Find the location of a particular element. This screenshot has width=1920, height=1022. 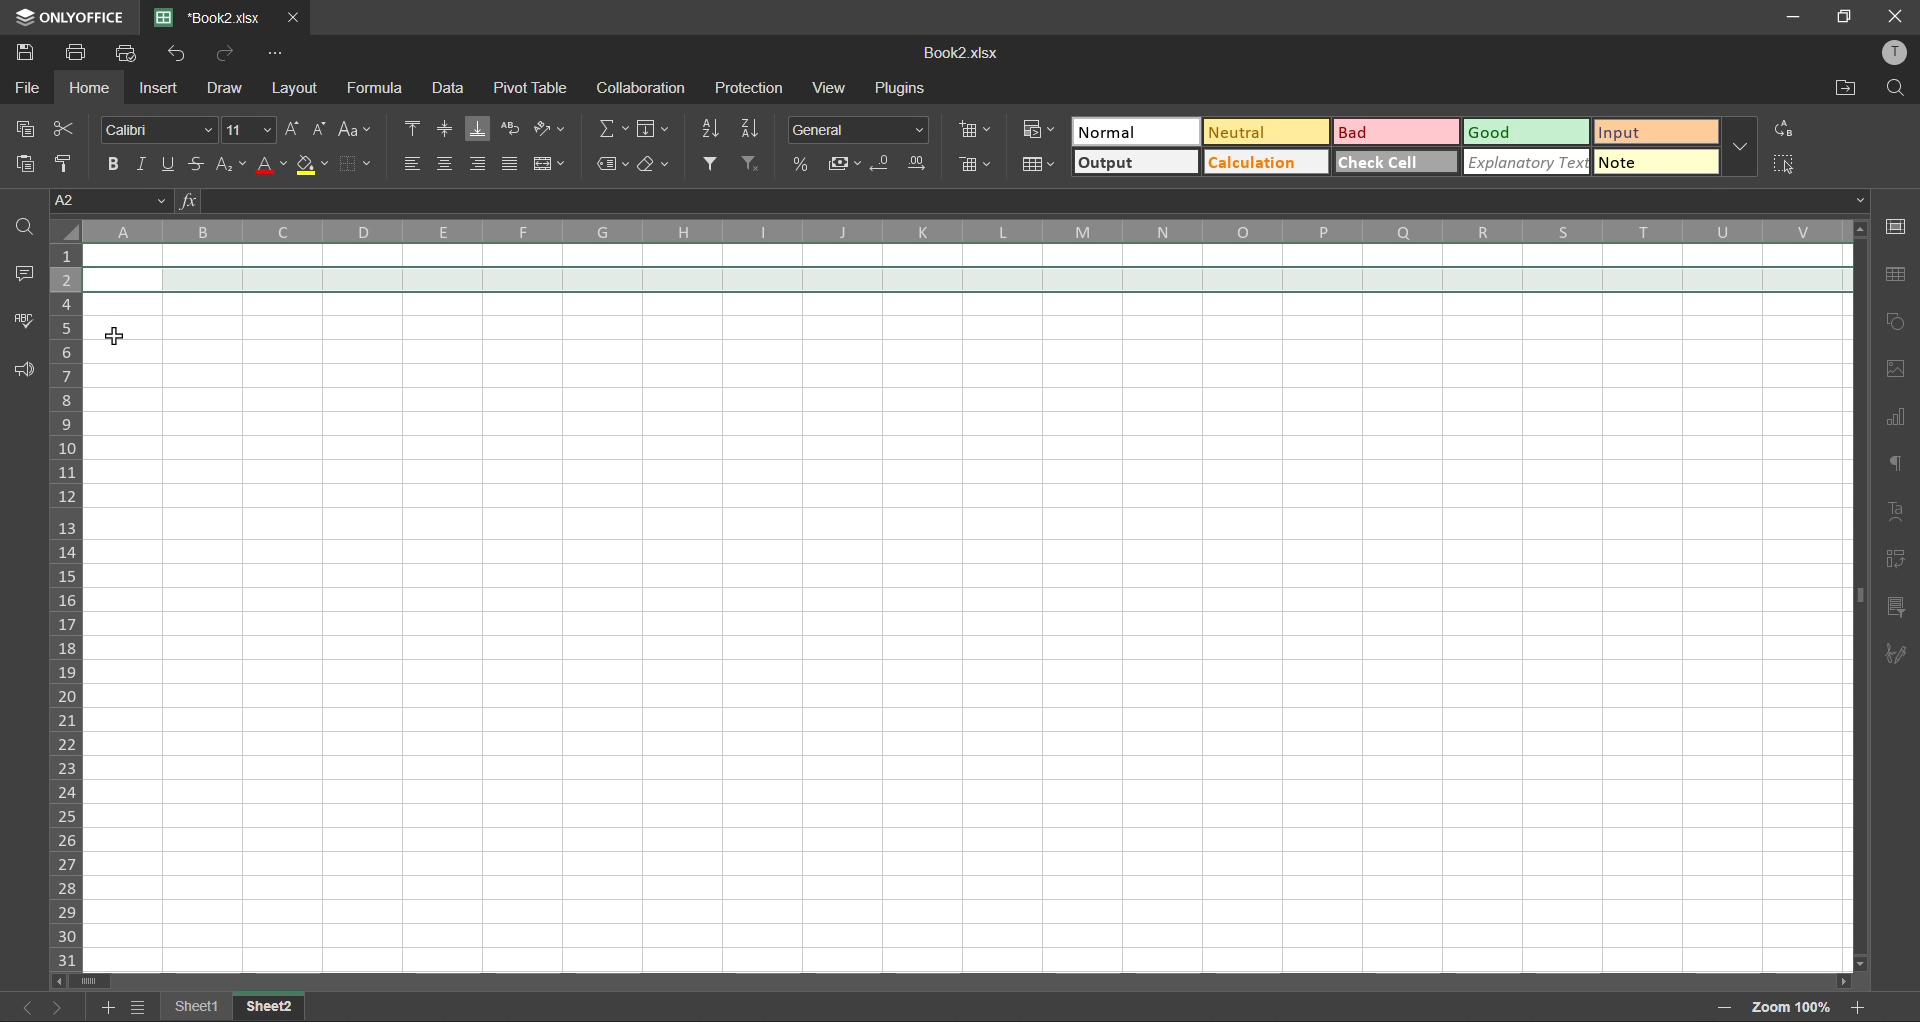

text is located at coordinates (1898, 511).